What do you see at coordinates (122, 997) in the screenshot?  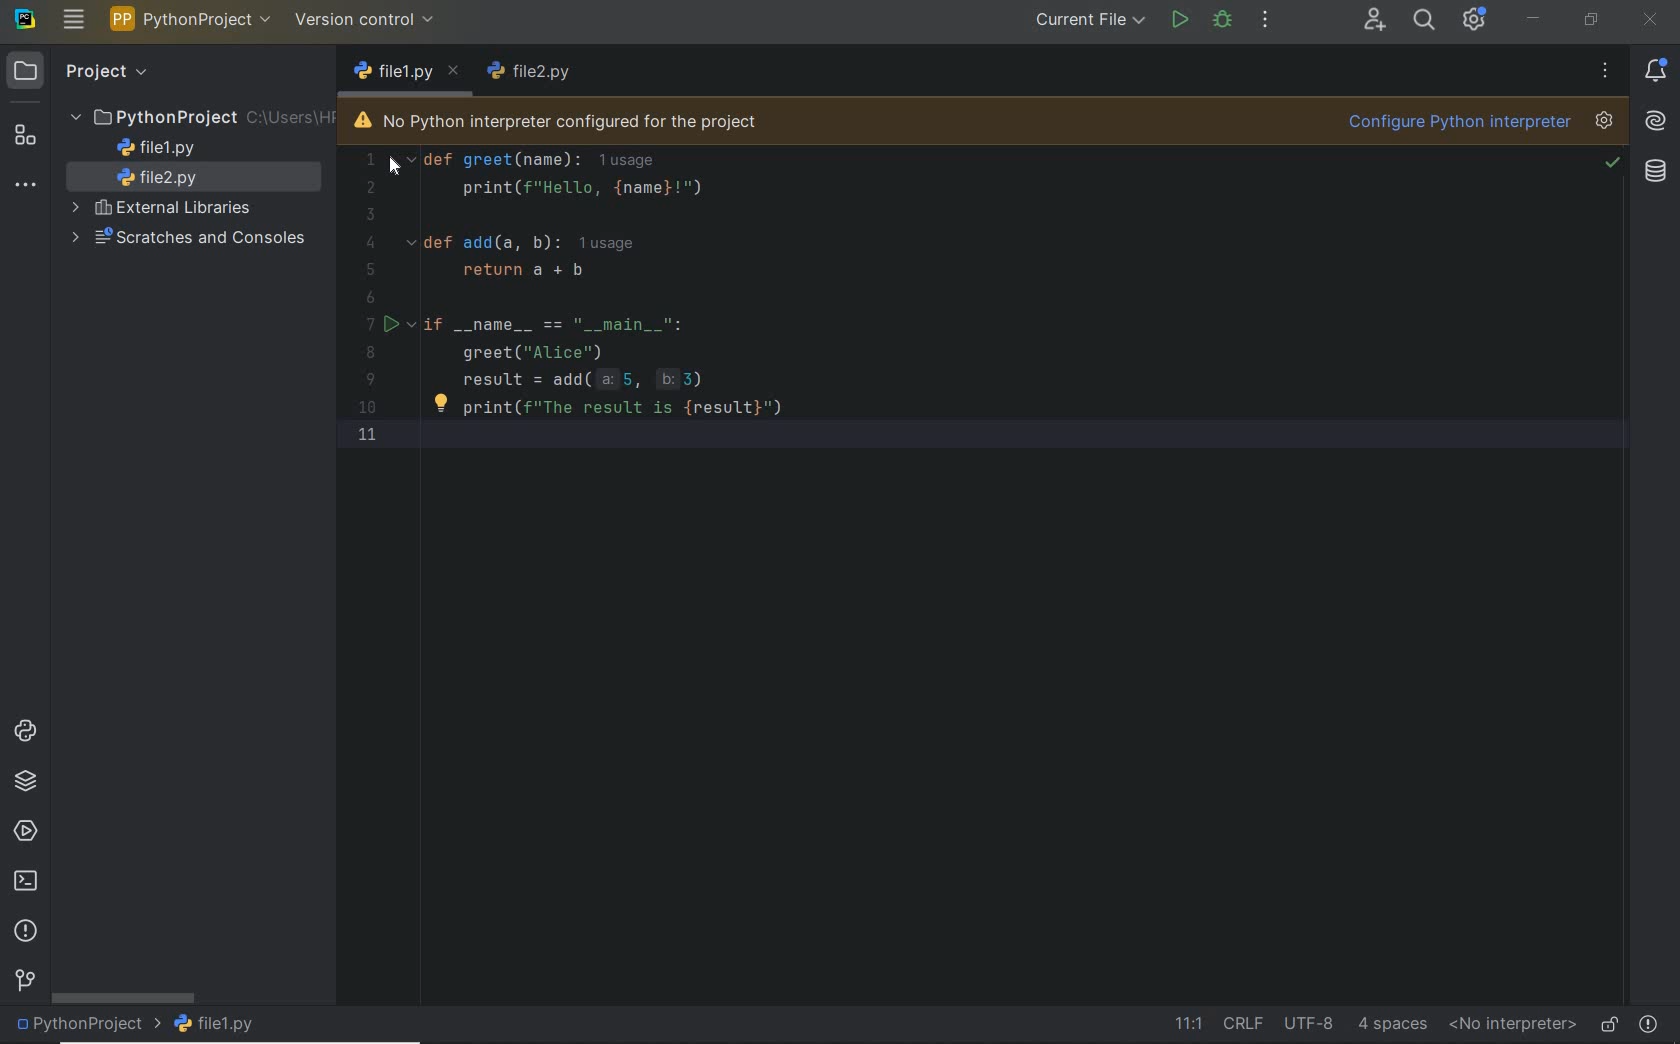 I see `scrollbar` at bounding box center [122, 997].